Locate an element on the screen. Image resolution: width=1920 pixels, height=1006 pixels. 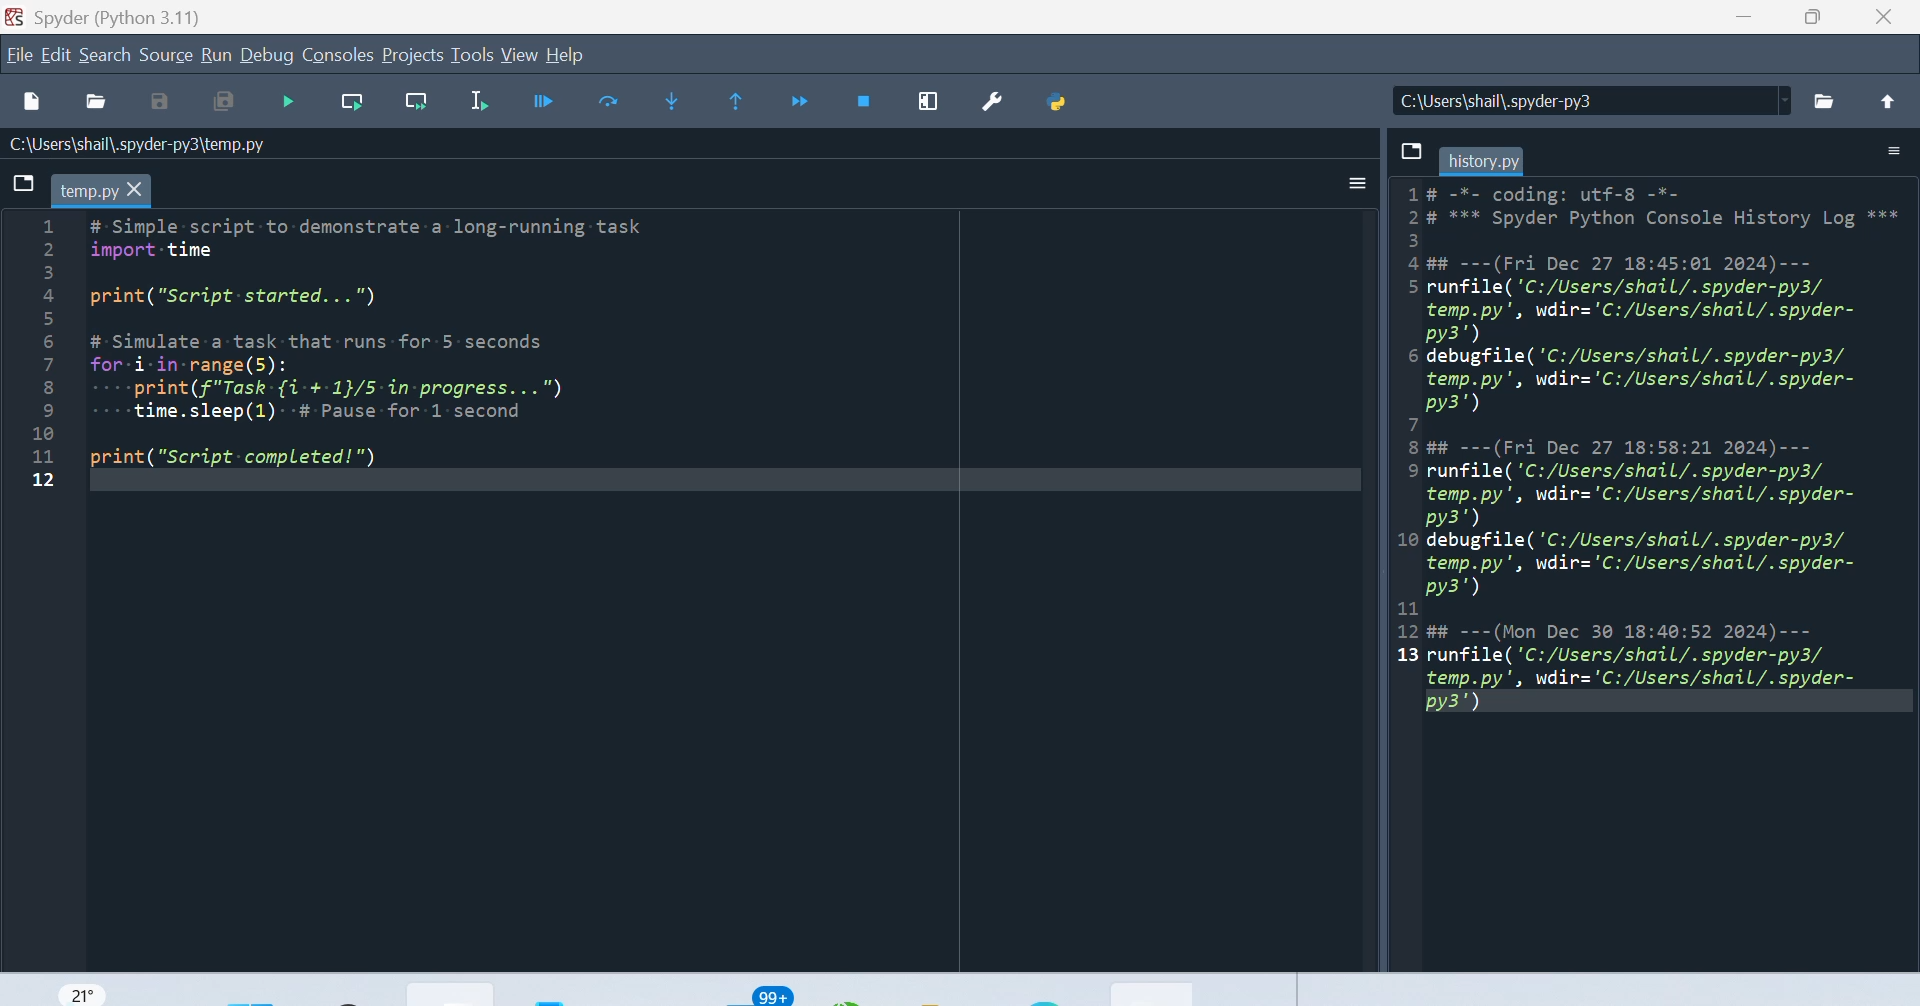
Save all is located at coordinates (236, 101).